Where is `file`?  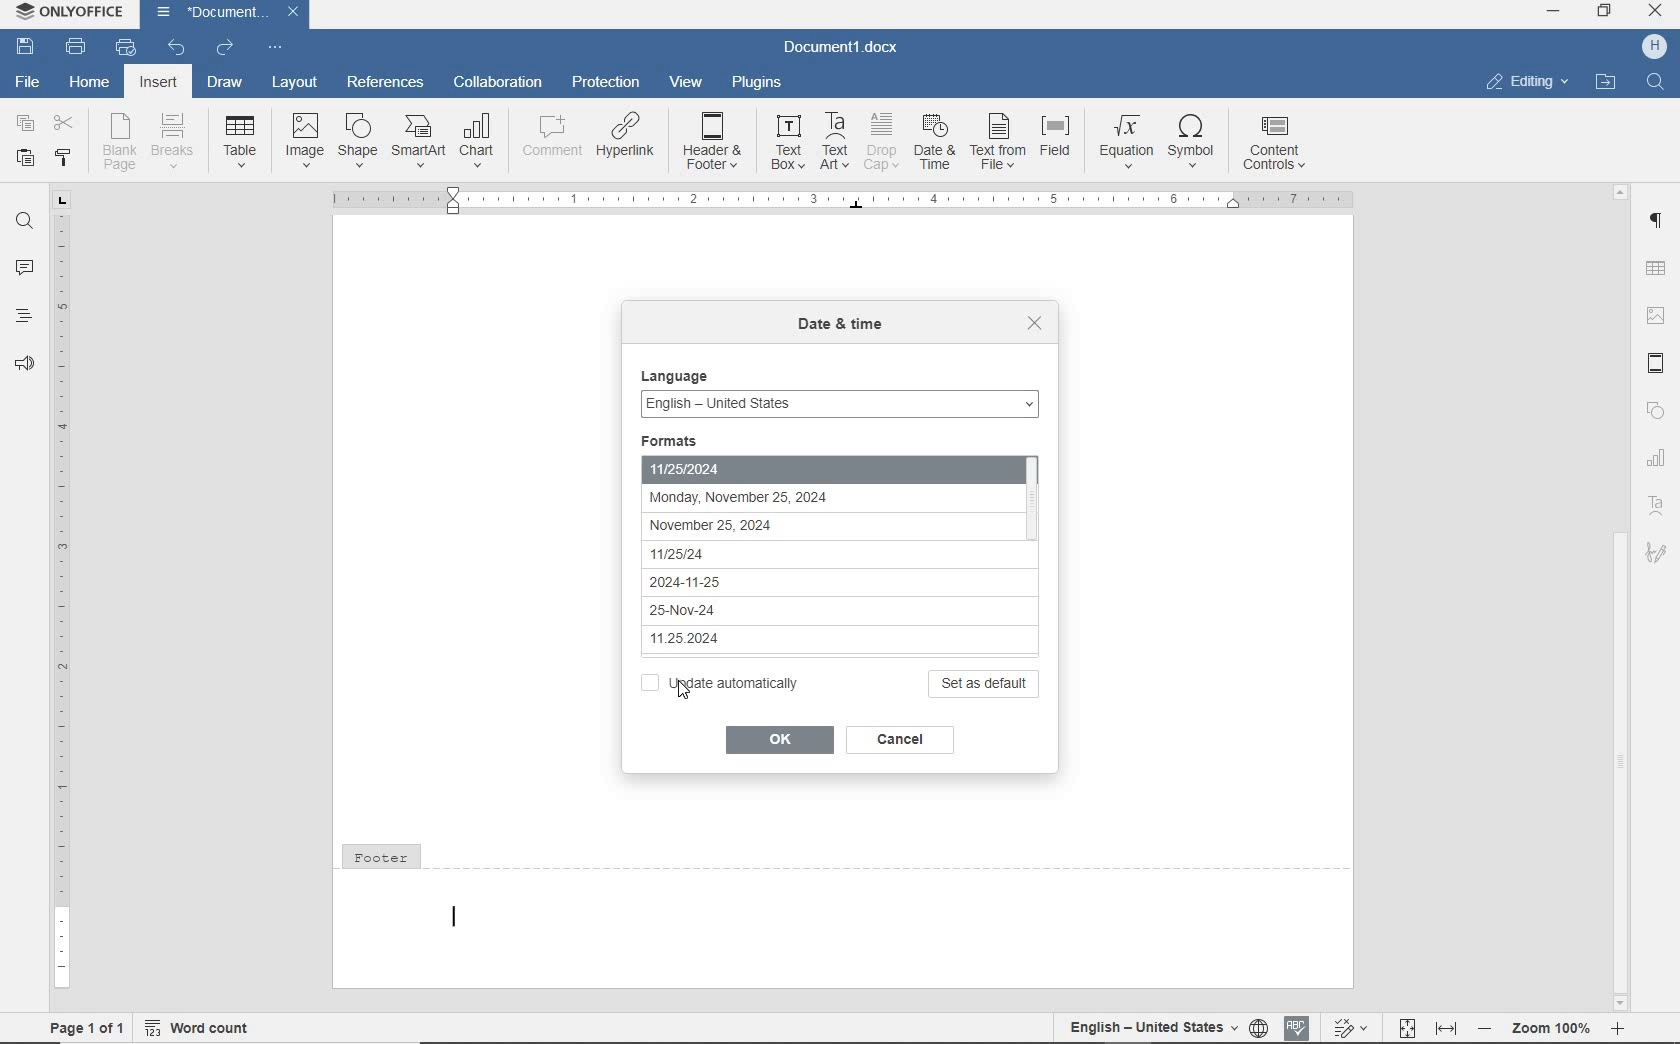
file is located at coordinates (29, 83).